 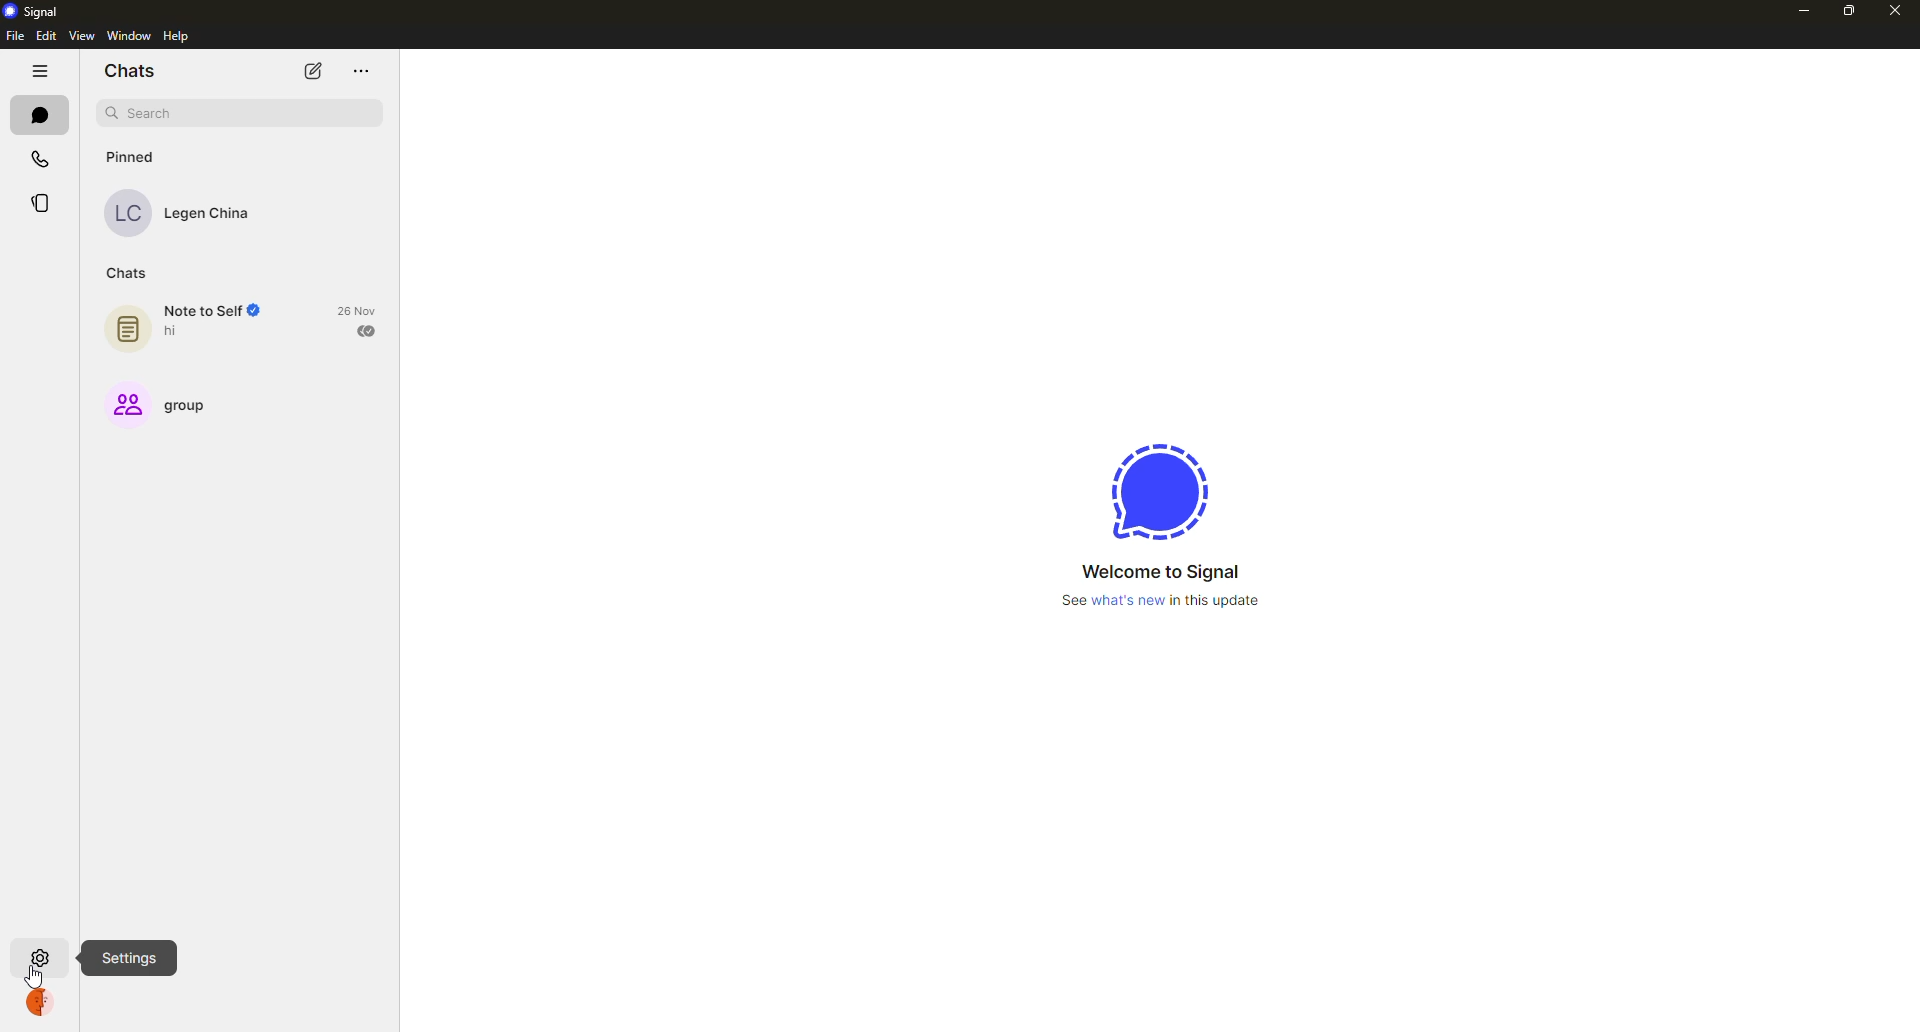 I want to click on signal, so click(x=1160, y=487).